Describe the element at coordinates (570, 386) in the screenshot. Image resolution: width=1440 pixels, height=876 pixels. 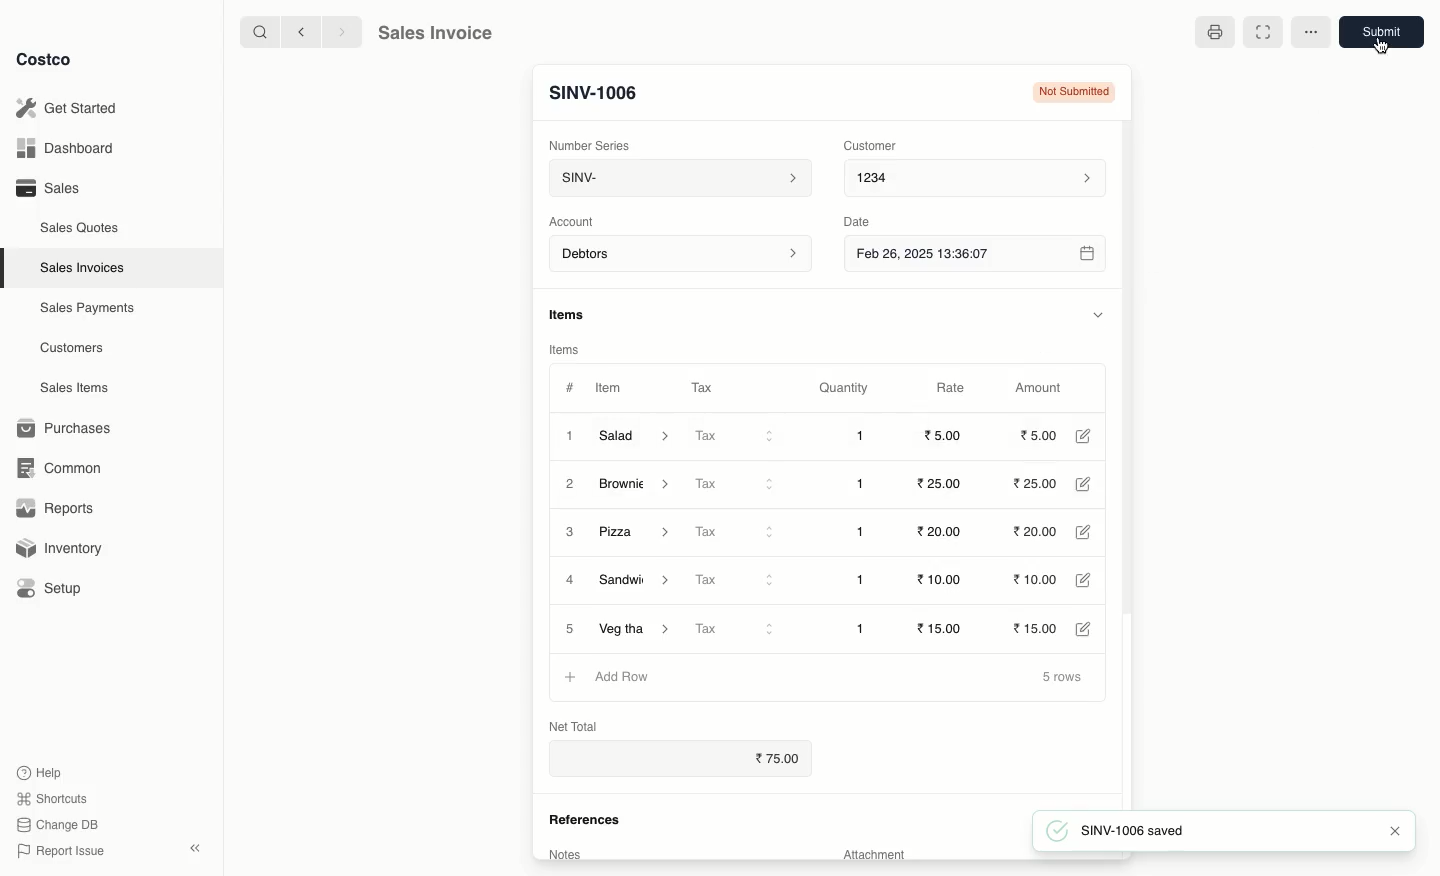
I see `#` at that location.